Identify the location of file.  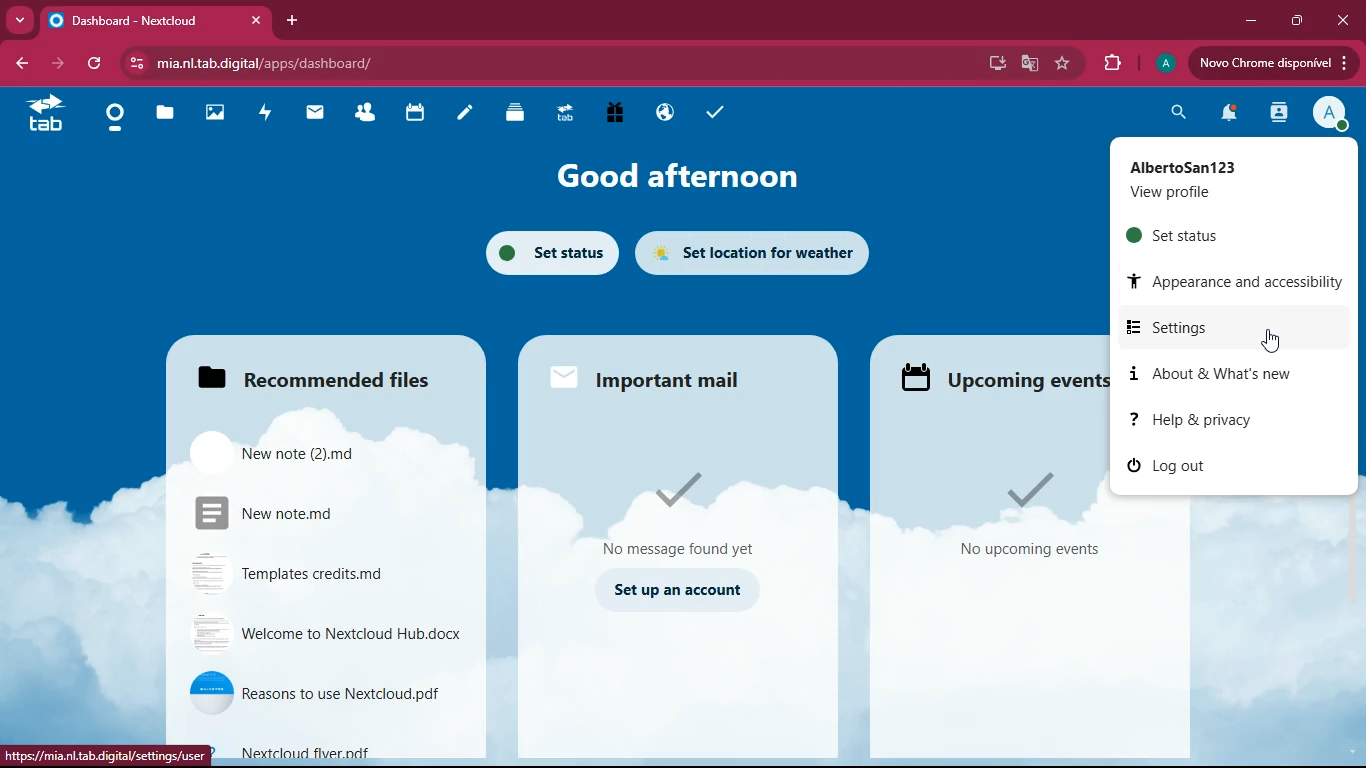
(324, 693).